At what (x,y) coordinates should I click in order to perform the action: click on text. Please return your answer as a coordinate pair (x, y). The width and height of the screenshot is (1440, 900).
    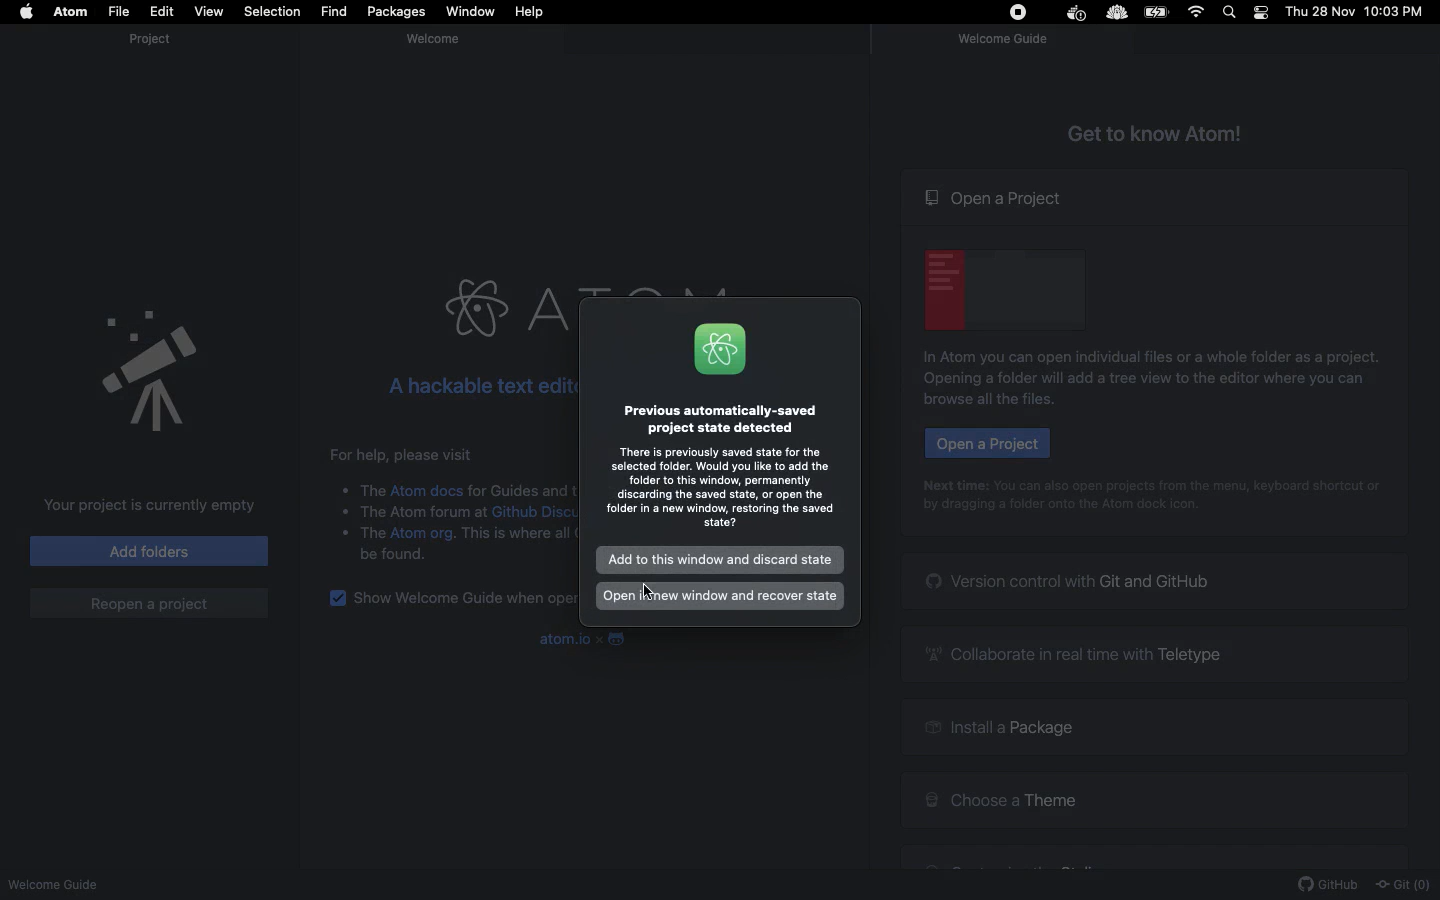
    Looking at the image, I should click on (374, 537).